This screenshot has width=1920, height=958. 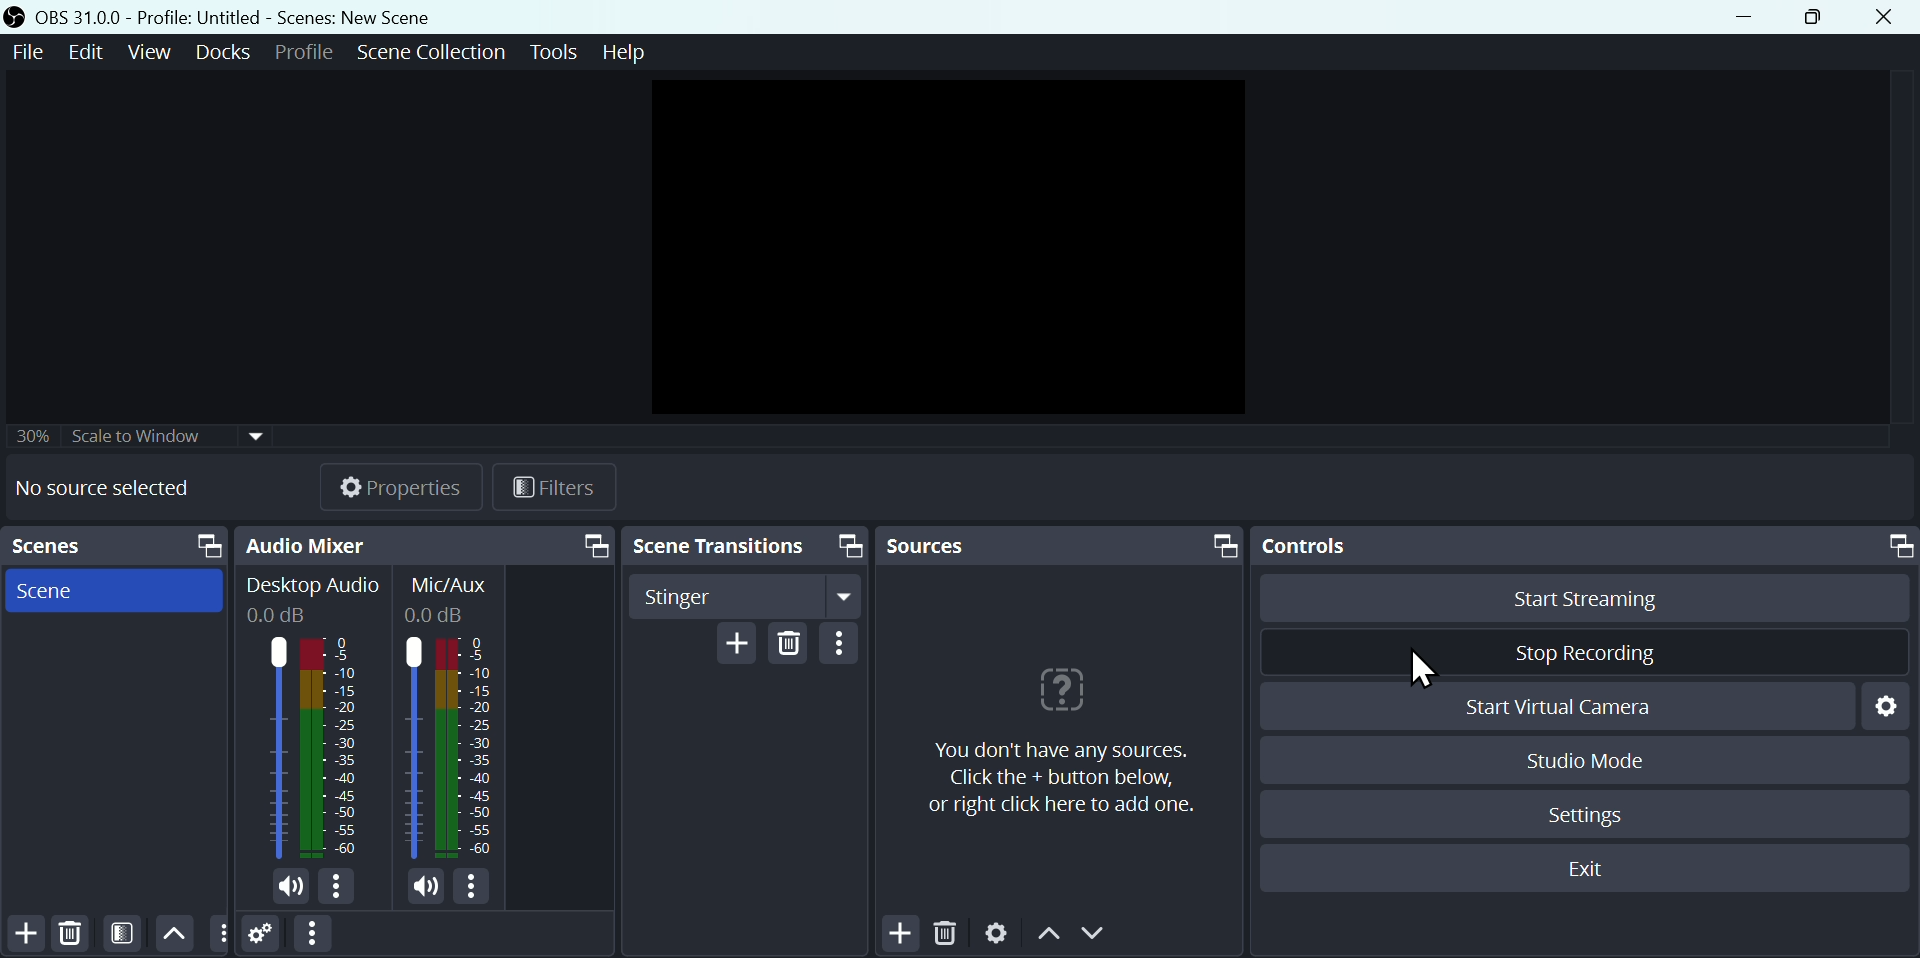 I want to click on Filters, so click(x=558, y=488).